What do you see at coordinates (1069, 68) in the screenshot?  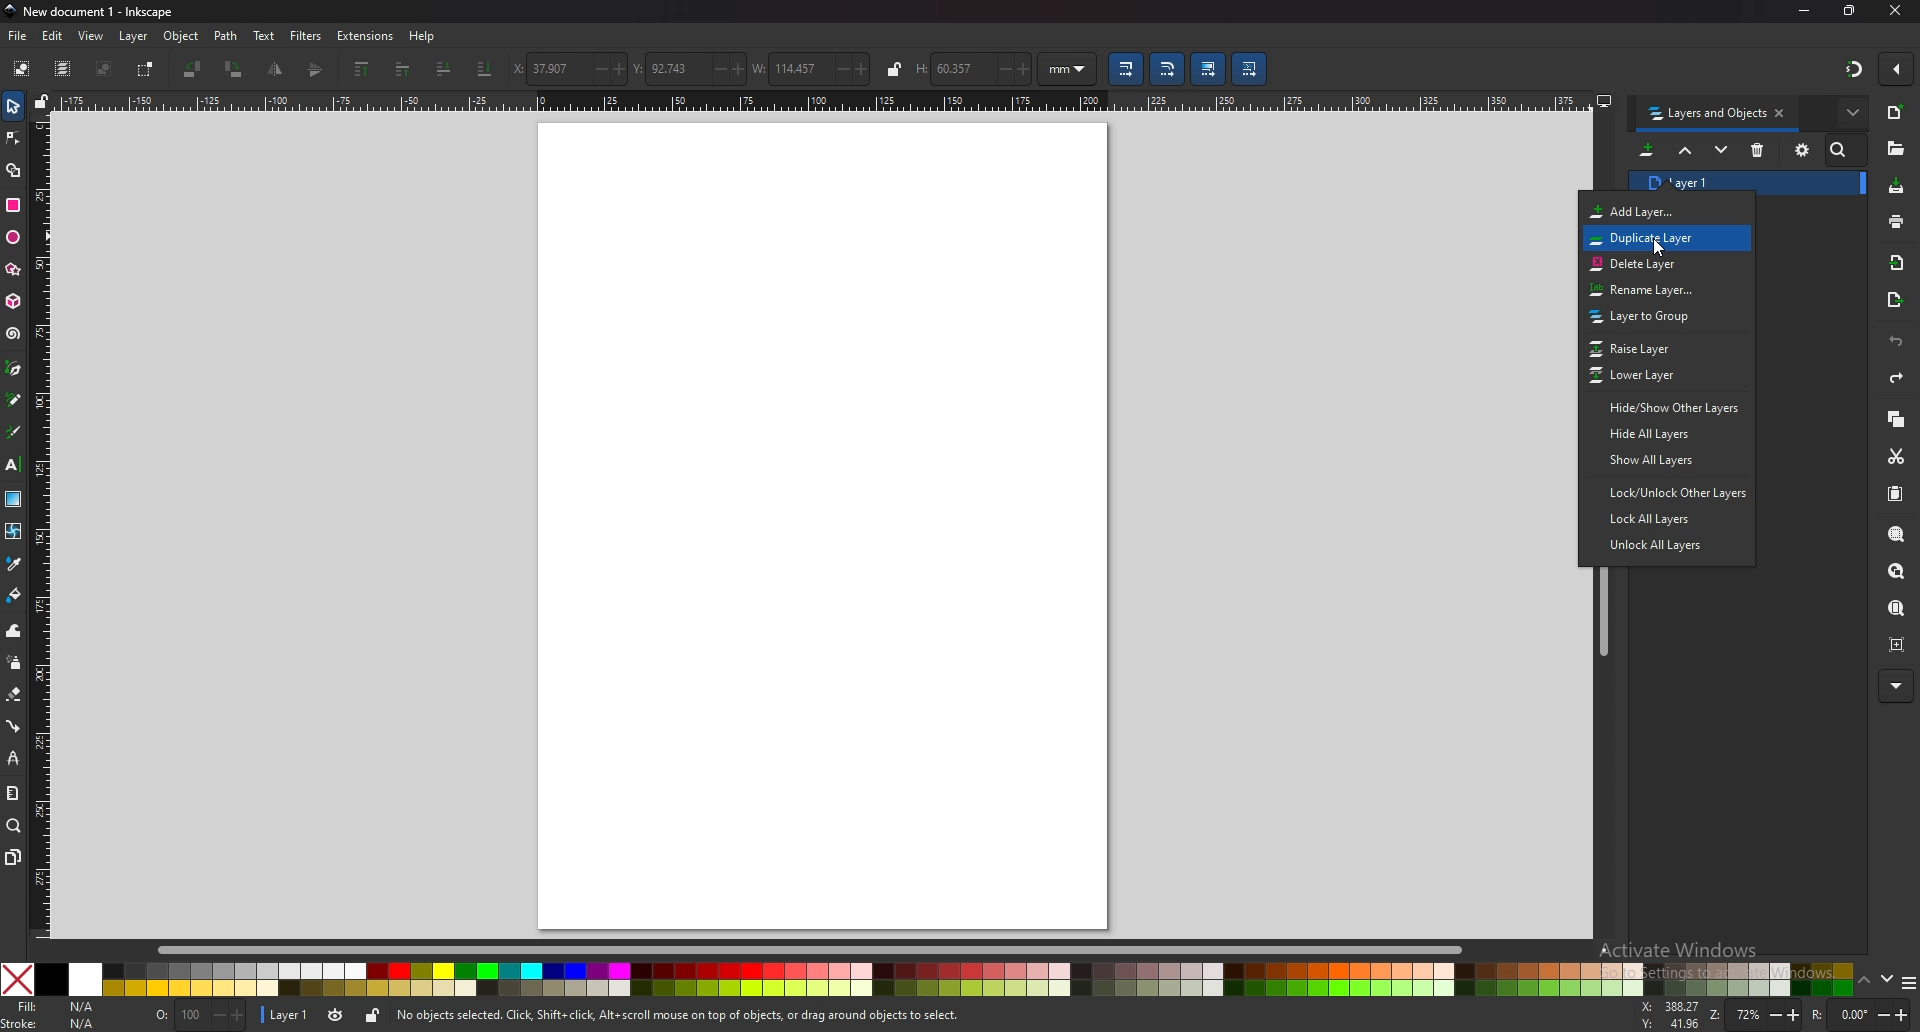 I see `unit` at bounding box center [1069, 68].